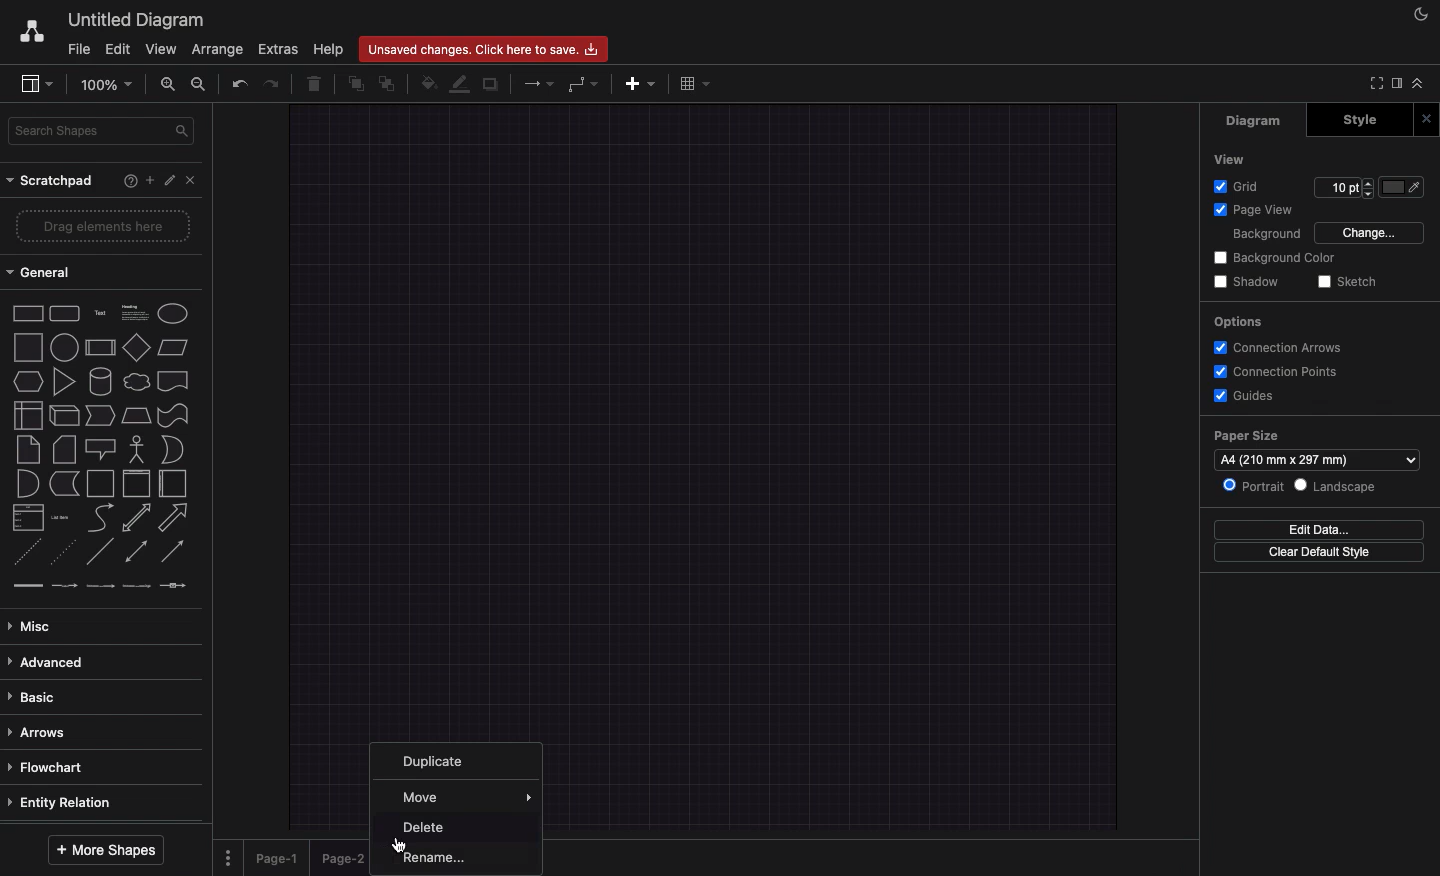 This screenshot has height=876, width=1440. What do you see at coordinates (437, 857) in the screenshot?
I see `Rename` at bounding box center [437, 857].